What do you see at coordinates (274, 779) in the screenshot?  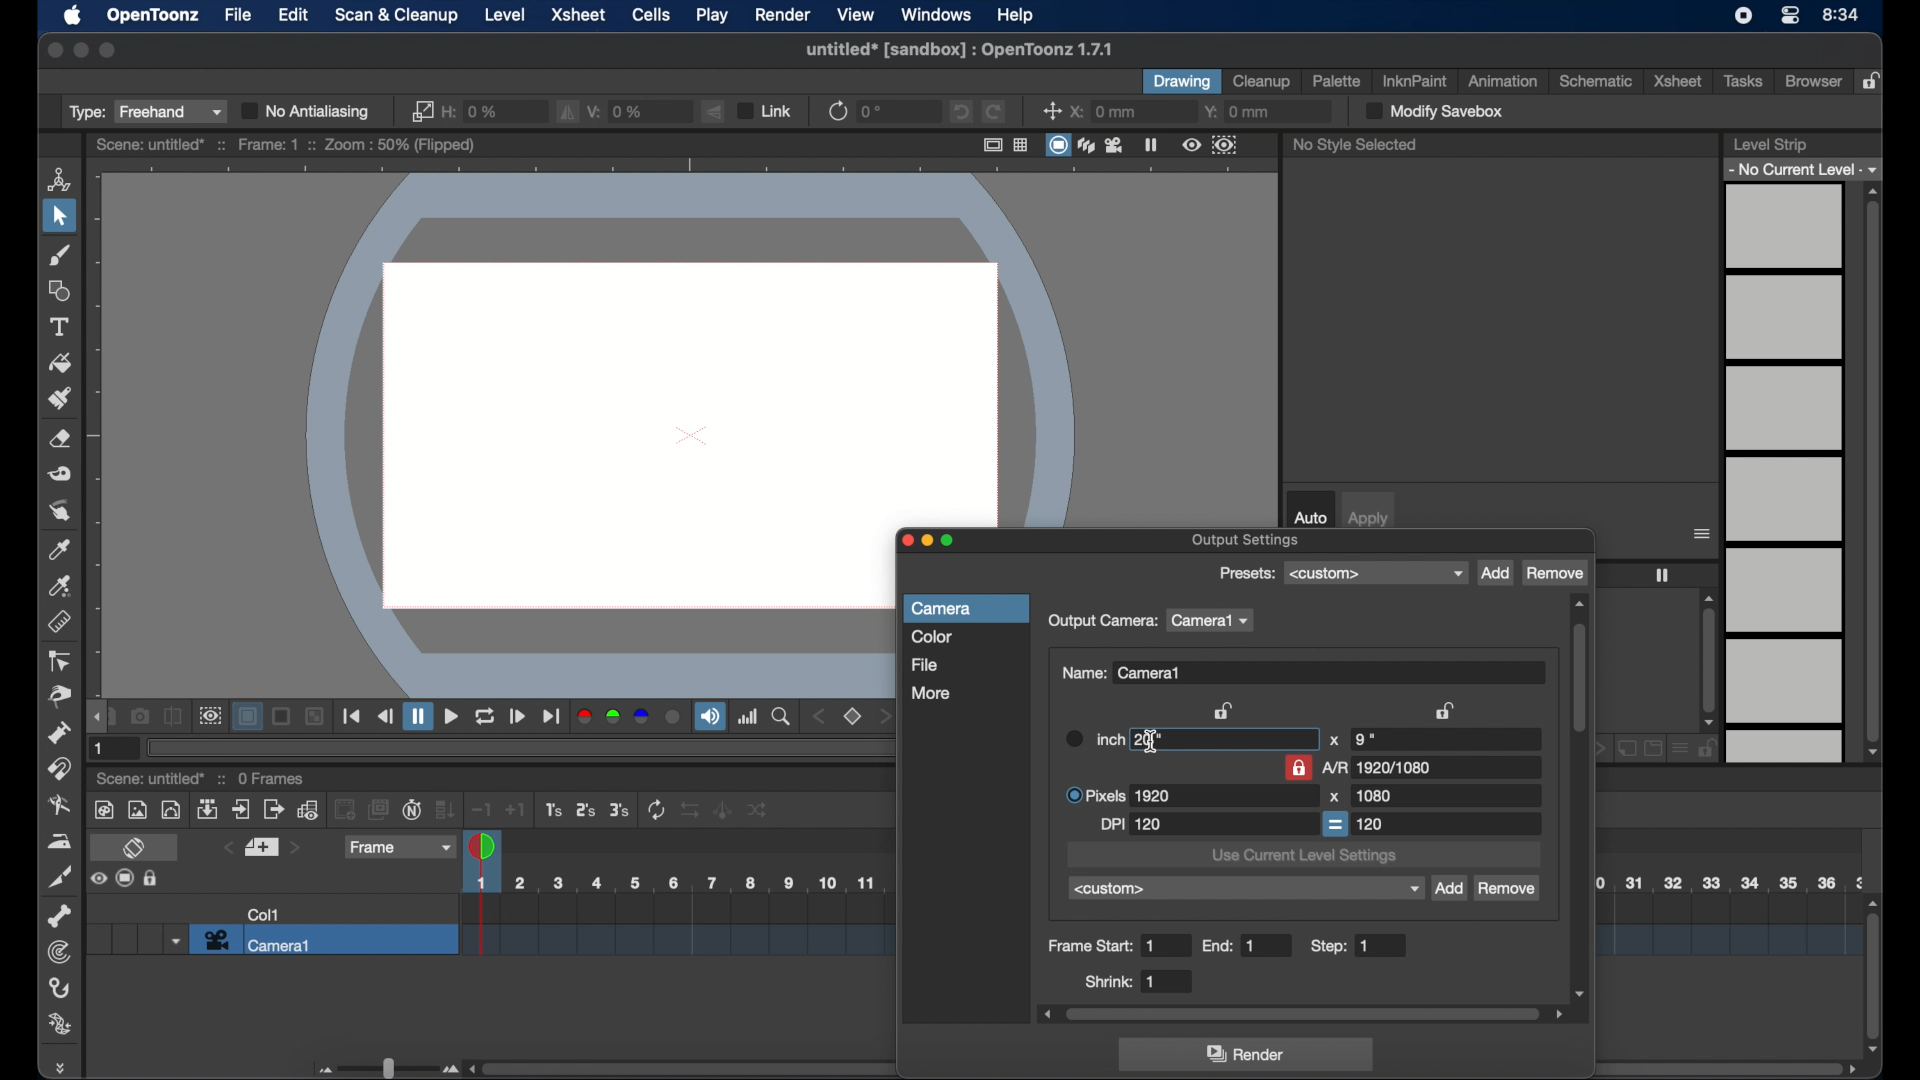 I see `` at bounding box center [274, 779].